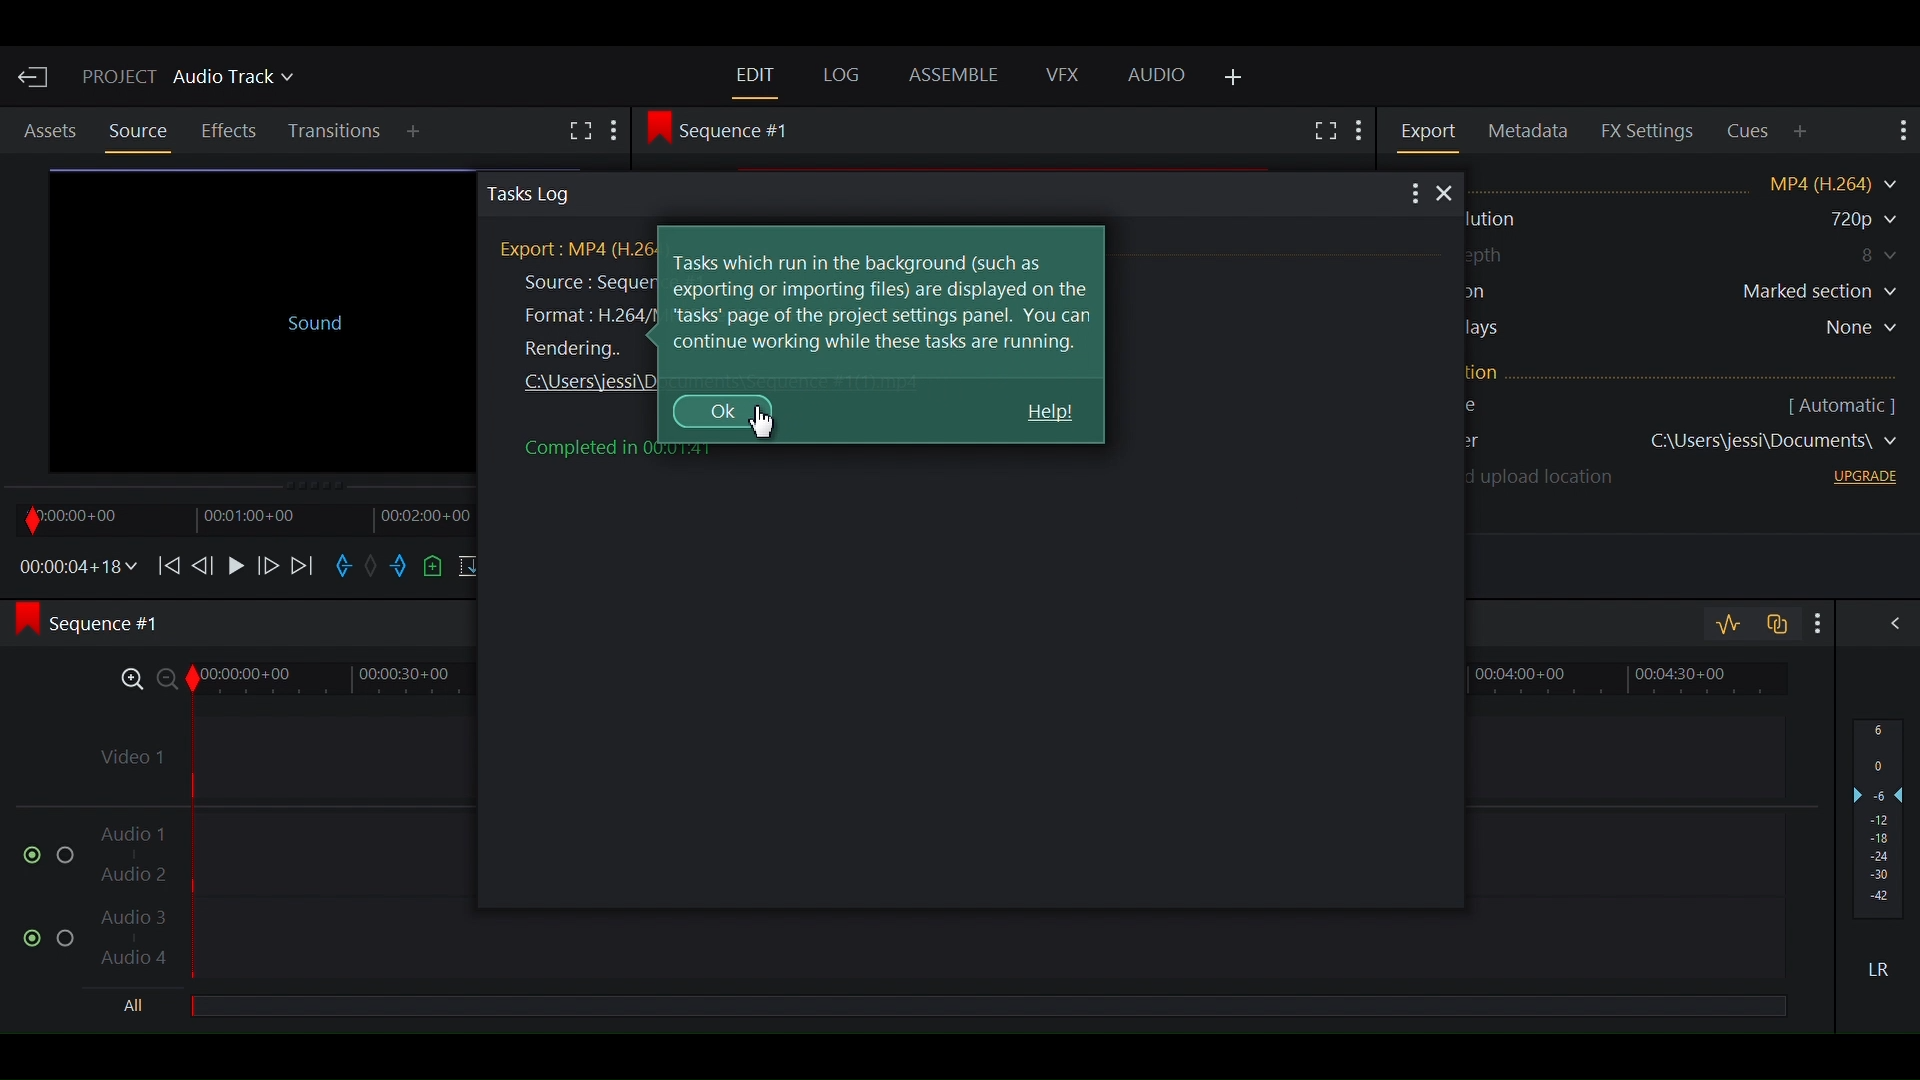 The image size is (1920, 1080). What do you see at coordinates (1879, 821) in the screenshot?
I see `Audio output levels dB` at bounding box center [1879, 821].